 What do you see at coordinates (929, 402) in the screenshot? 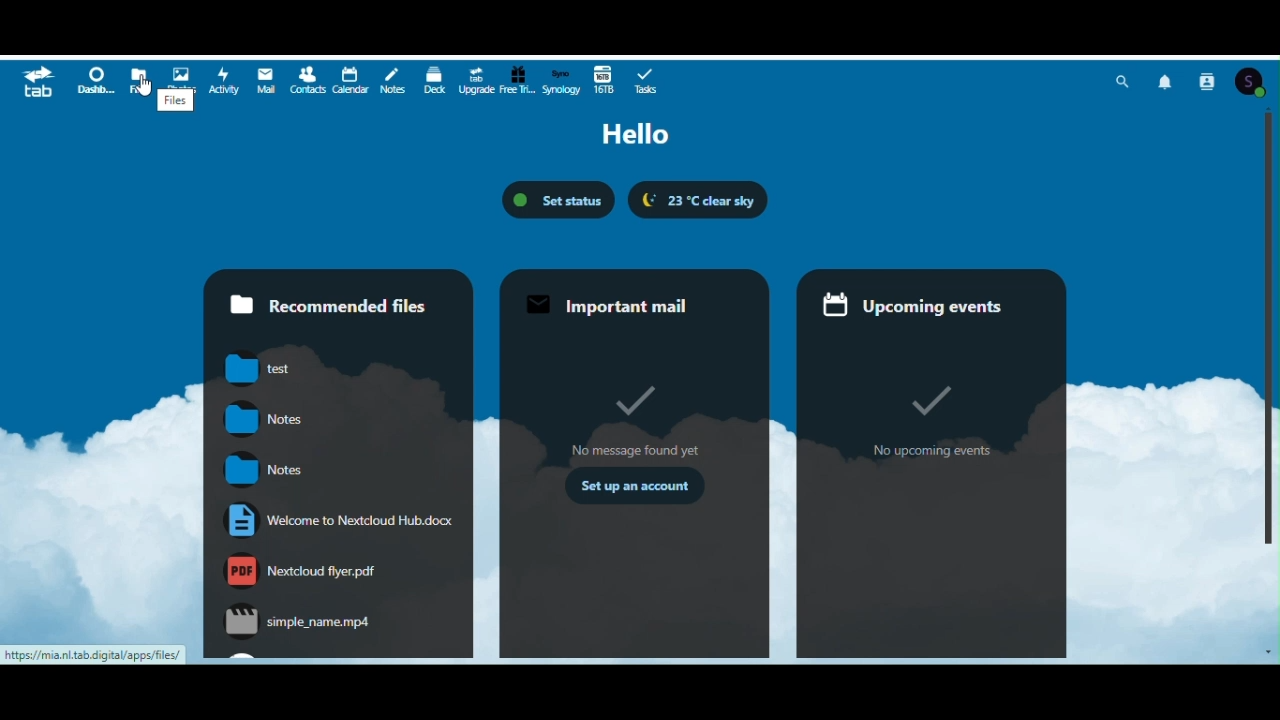
I see `tick mark` at bounding box center [929, 402].